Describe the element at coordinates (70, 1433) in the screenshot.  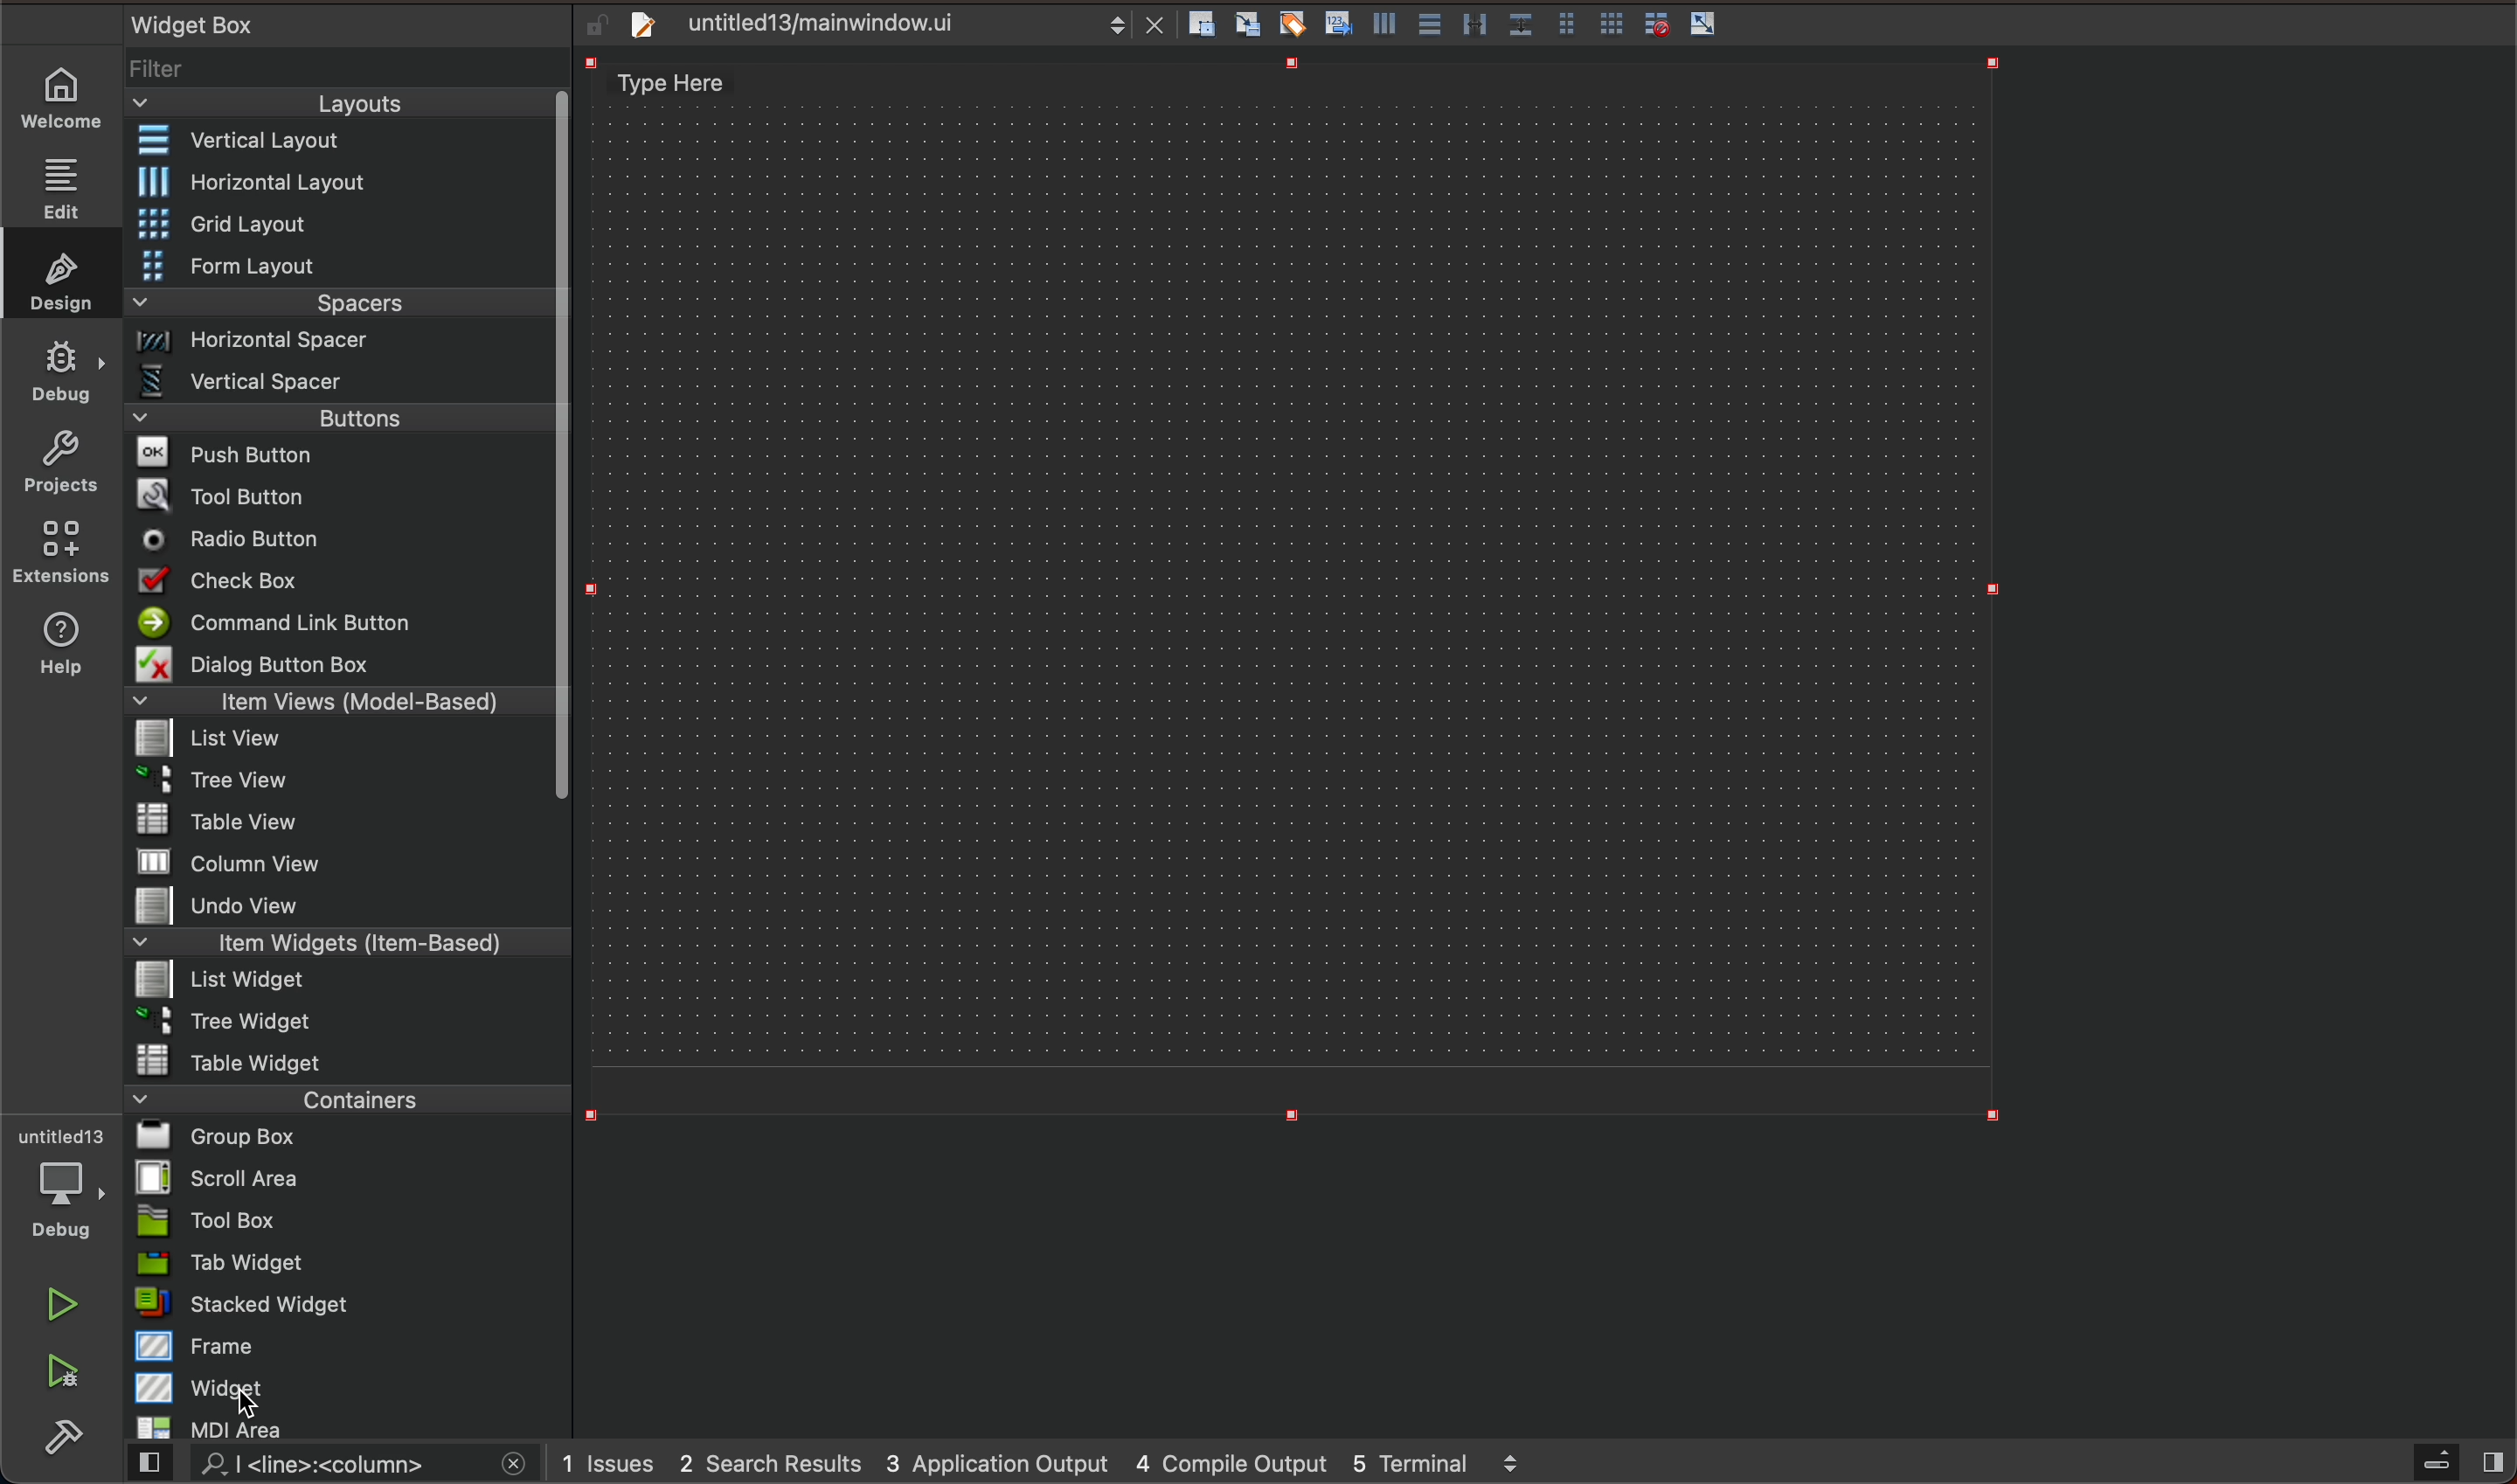
I see `build` at that location.